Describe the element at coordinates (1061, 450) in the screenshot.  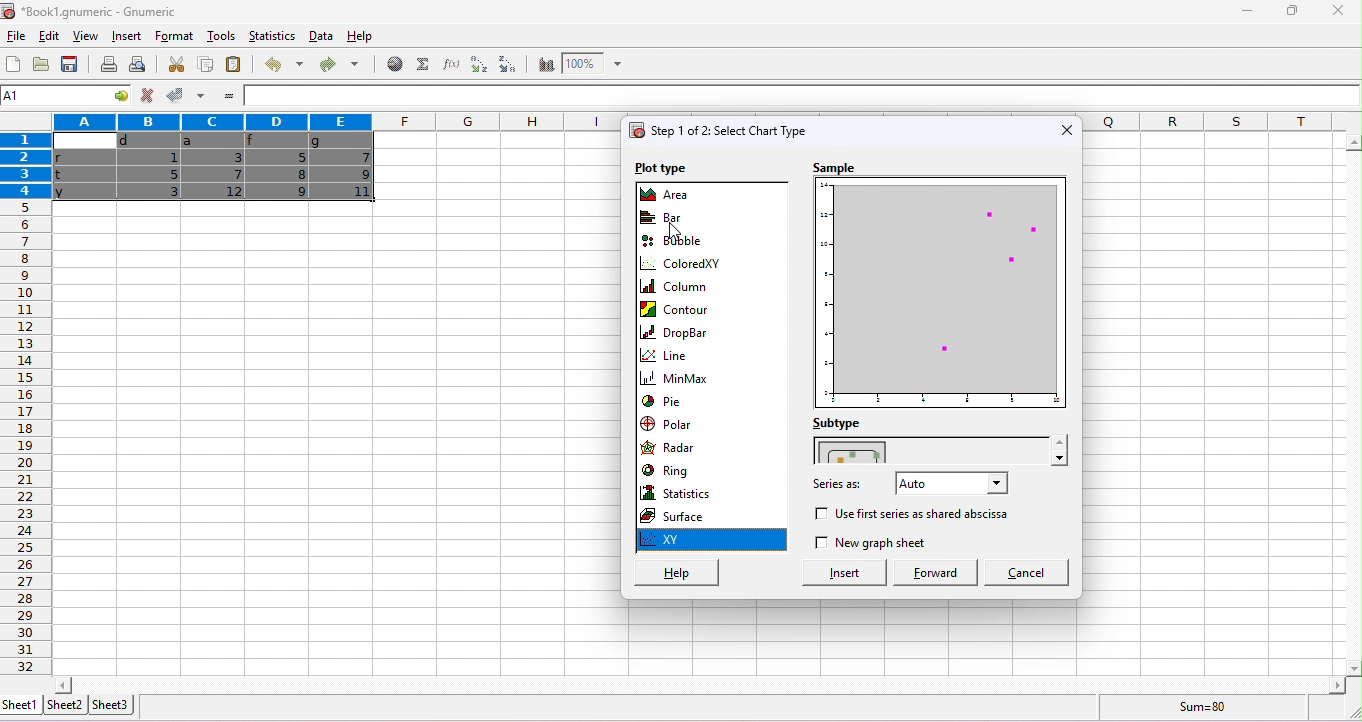
I see `drop down` at that location.